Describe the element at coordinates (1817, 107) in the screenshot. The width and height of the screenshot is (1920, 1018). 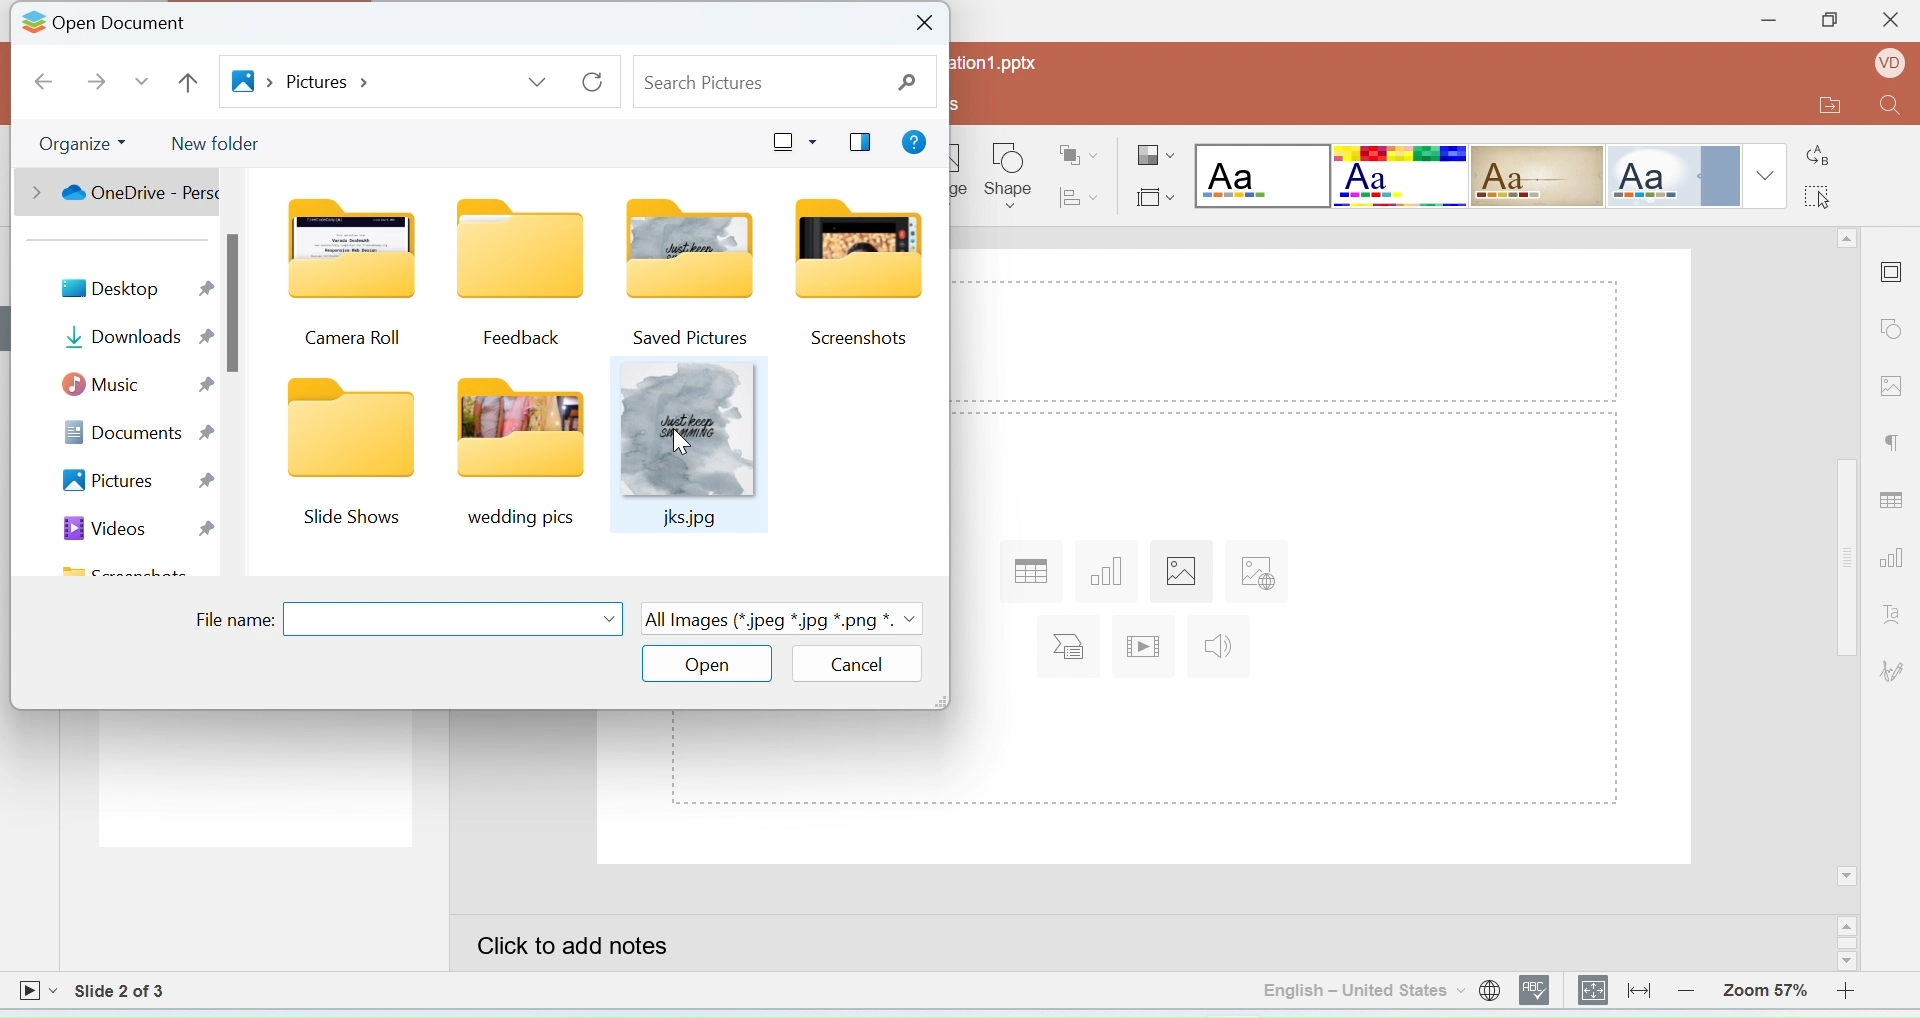
I see `Open file location` at that location.